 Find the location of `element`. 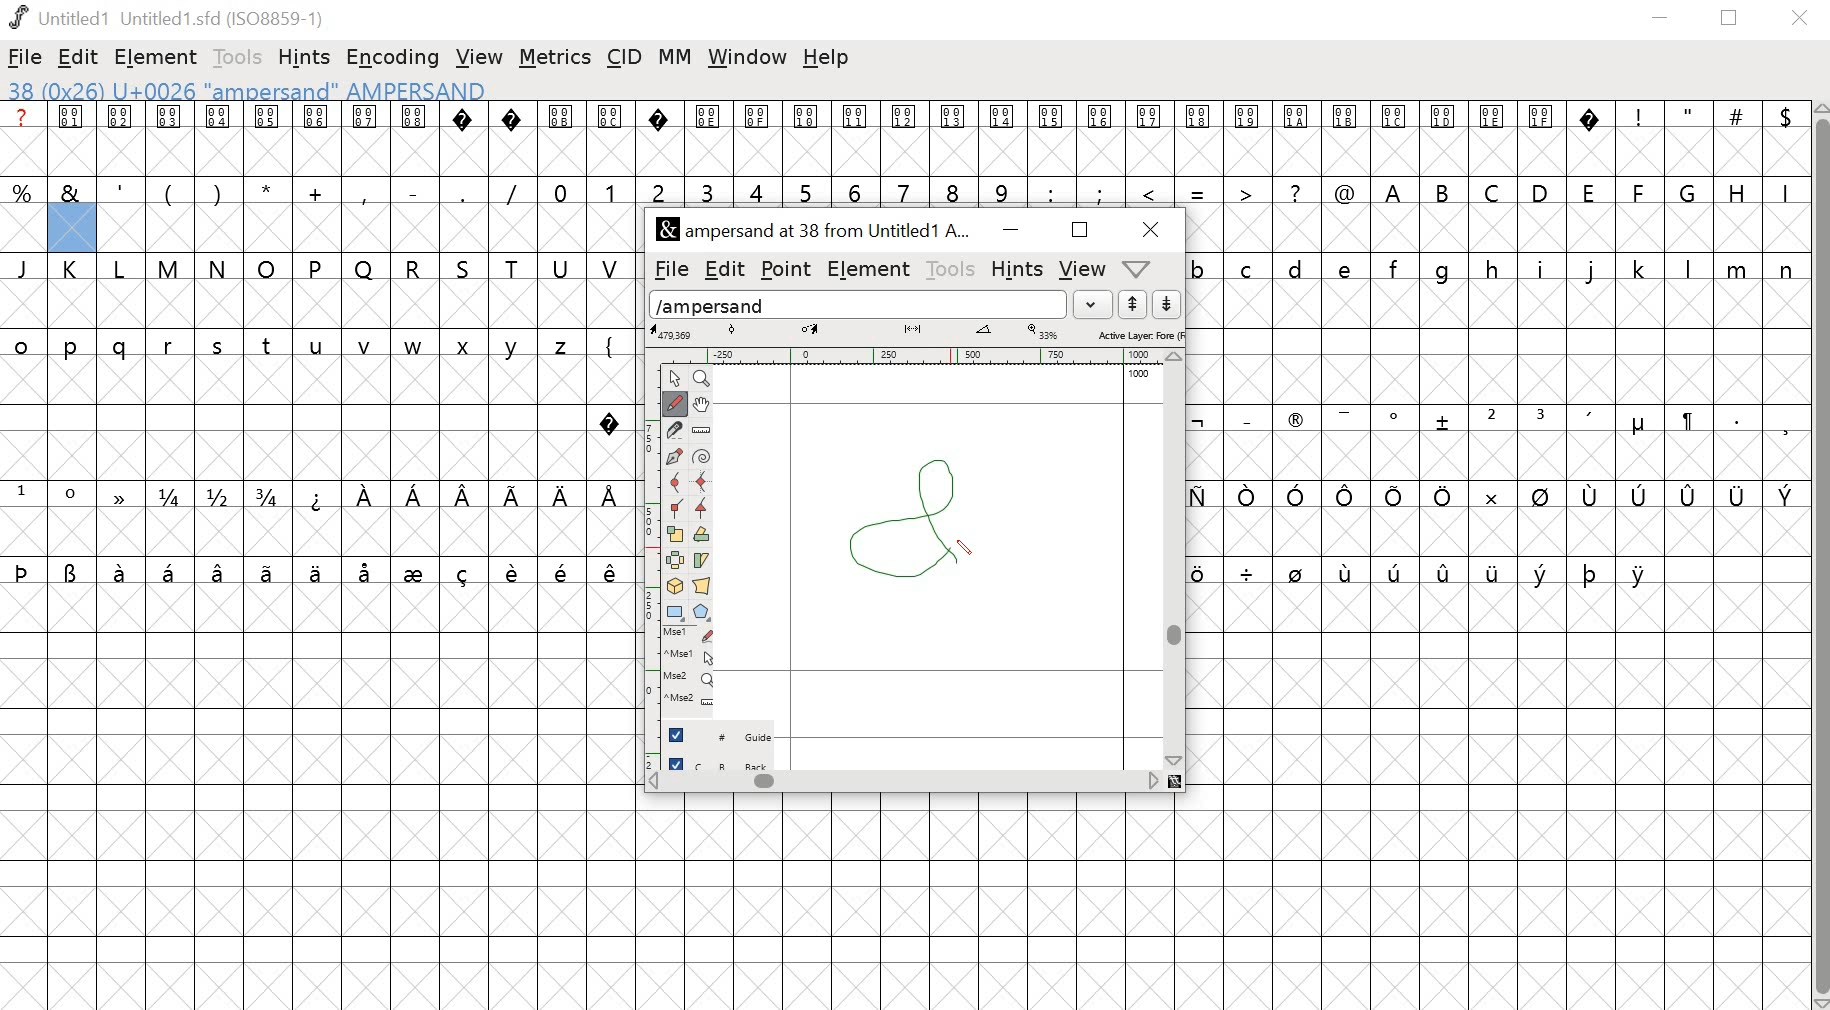

element is located at coordinates (158, 56).